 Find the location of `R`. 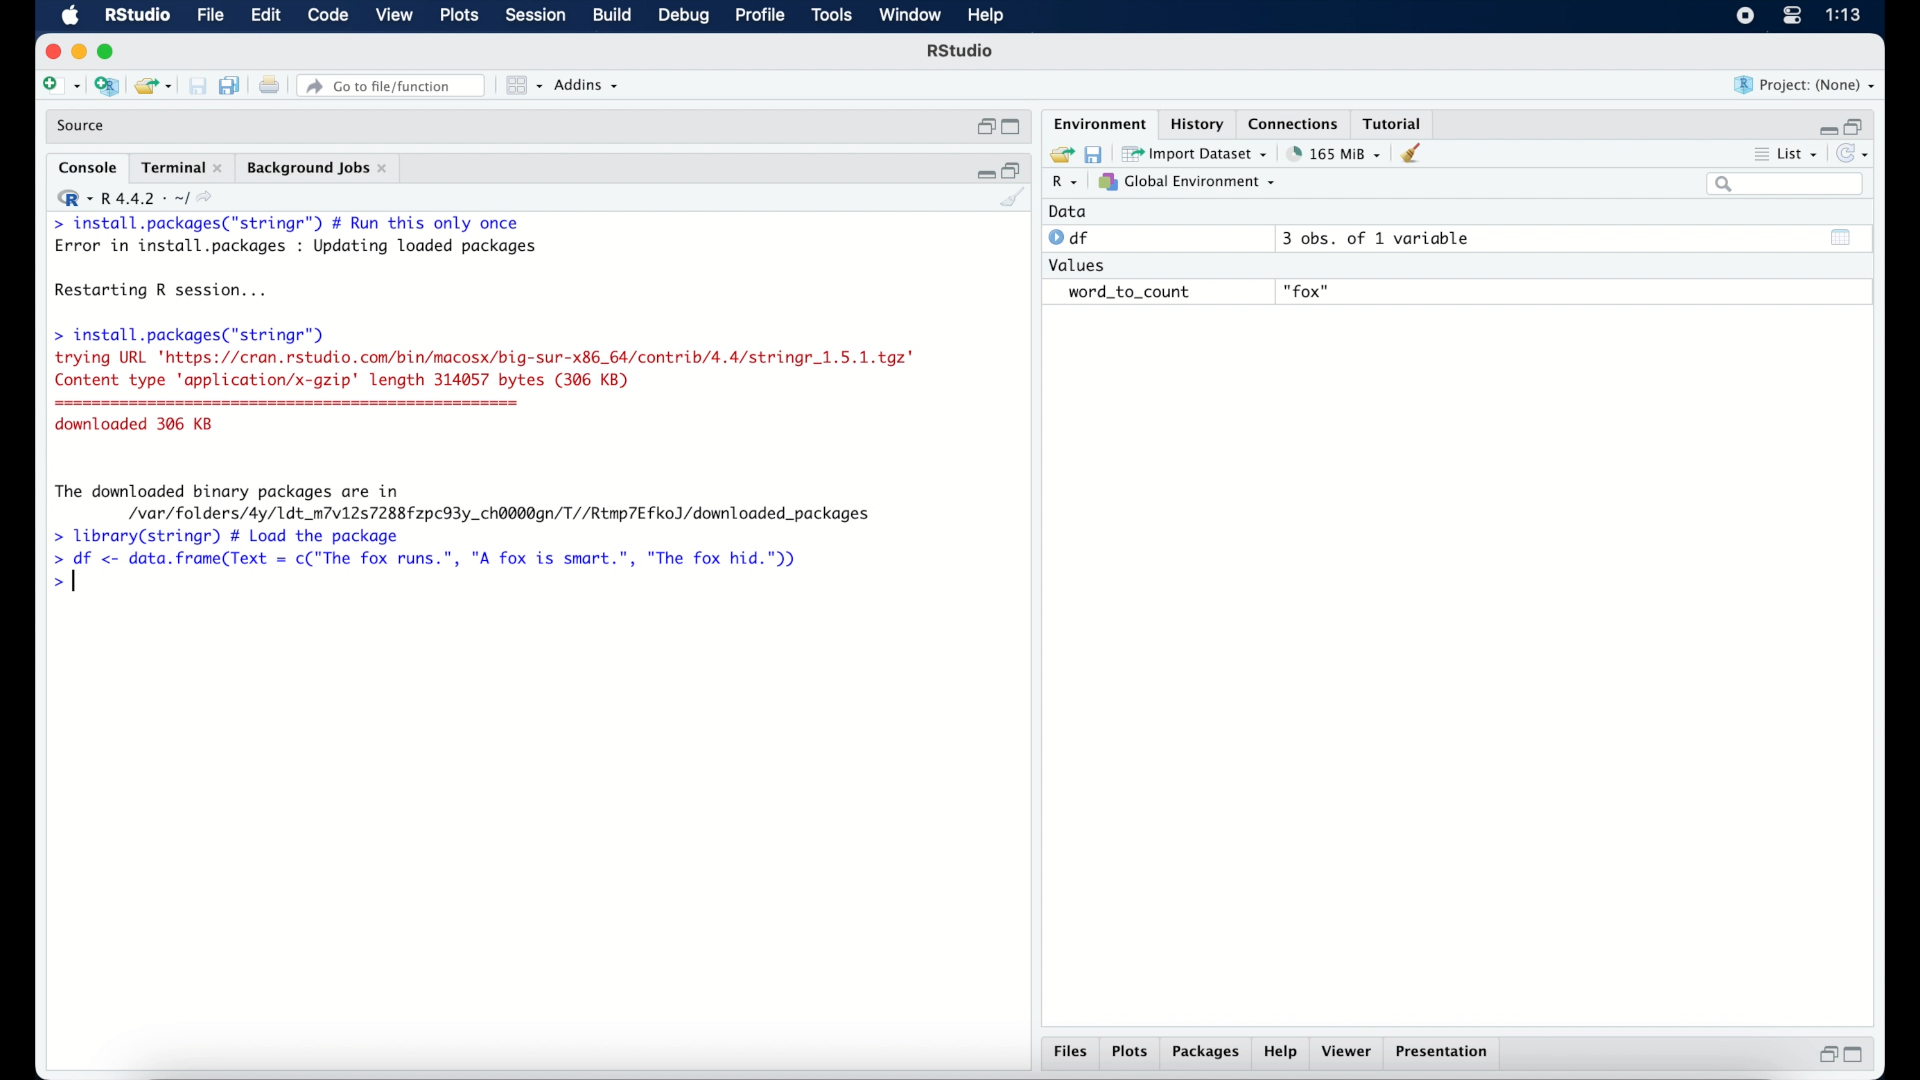

R is located at coordinates (1066, 183).